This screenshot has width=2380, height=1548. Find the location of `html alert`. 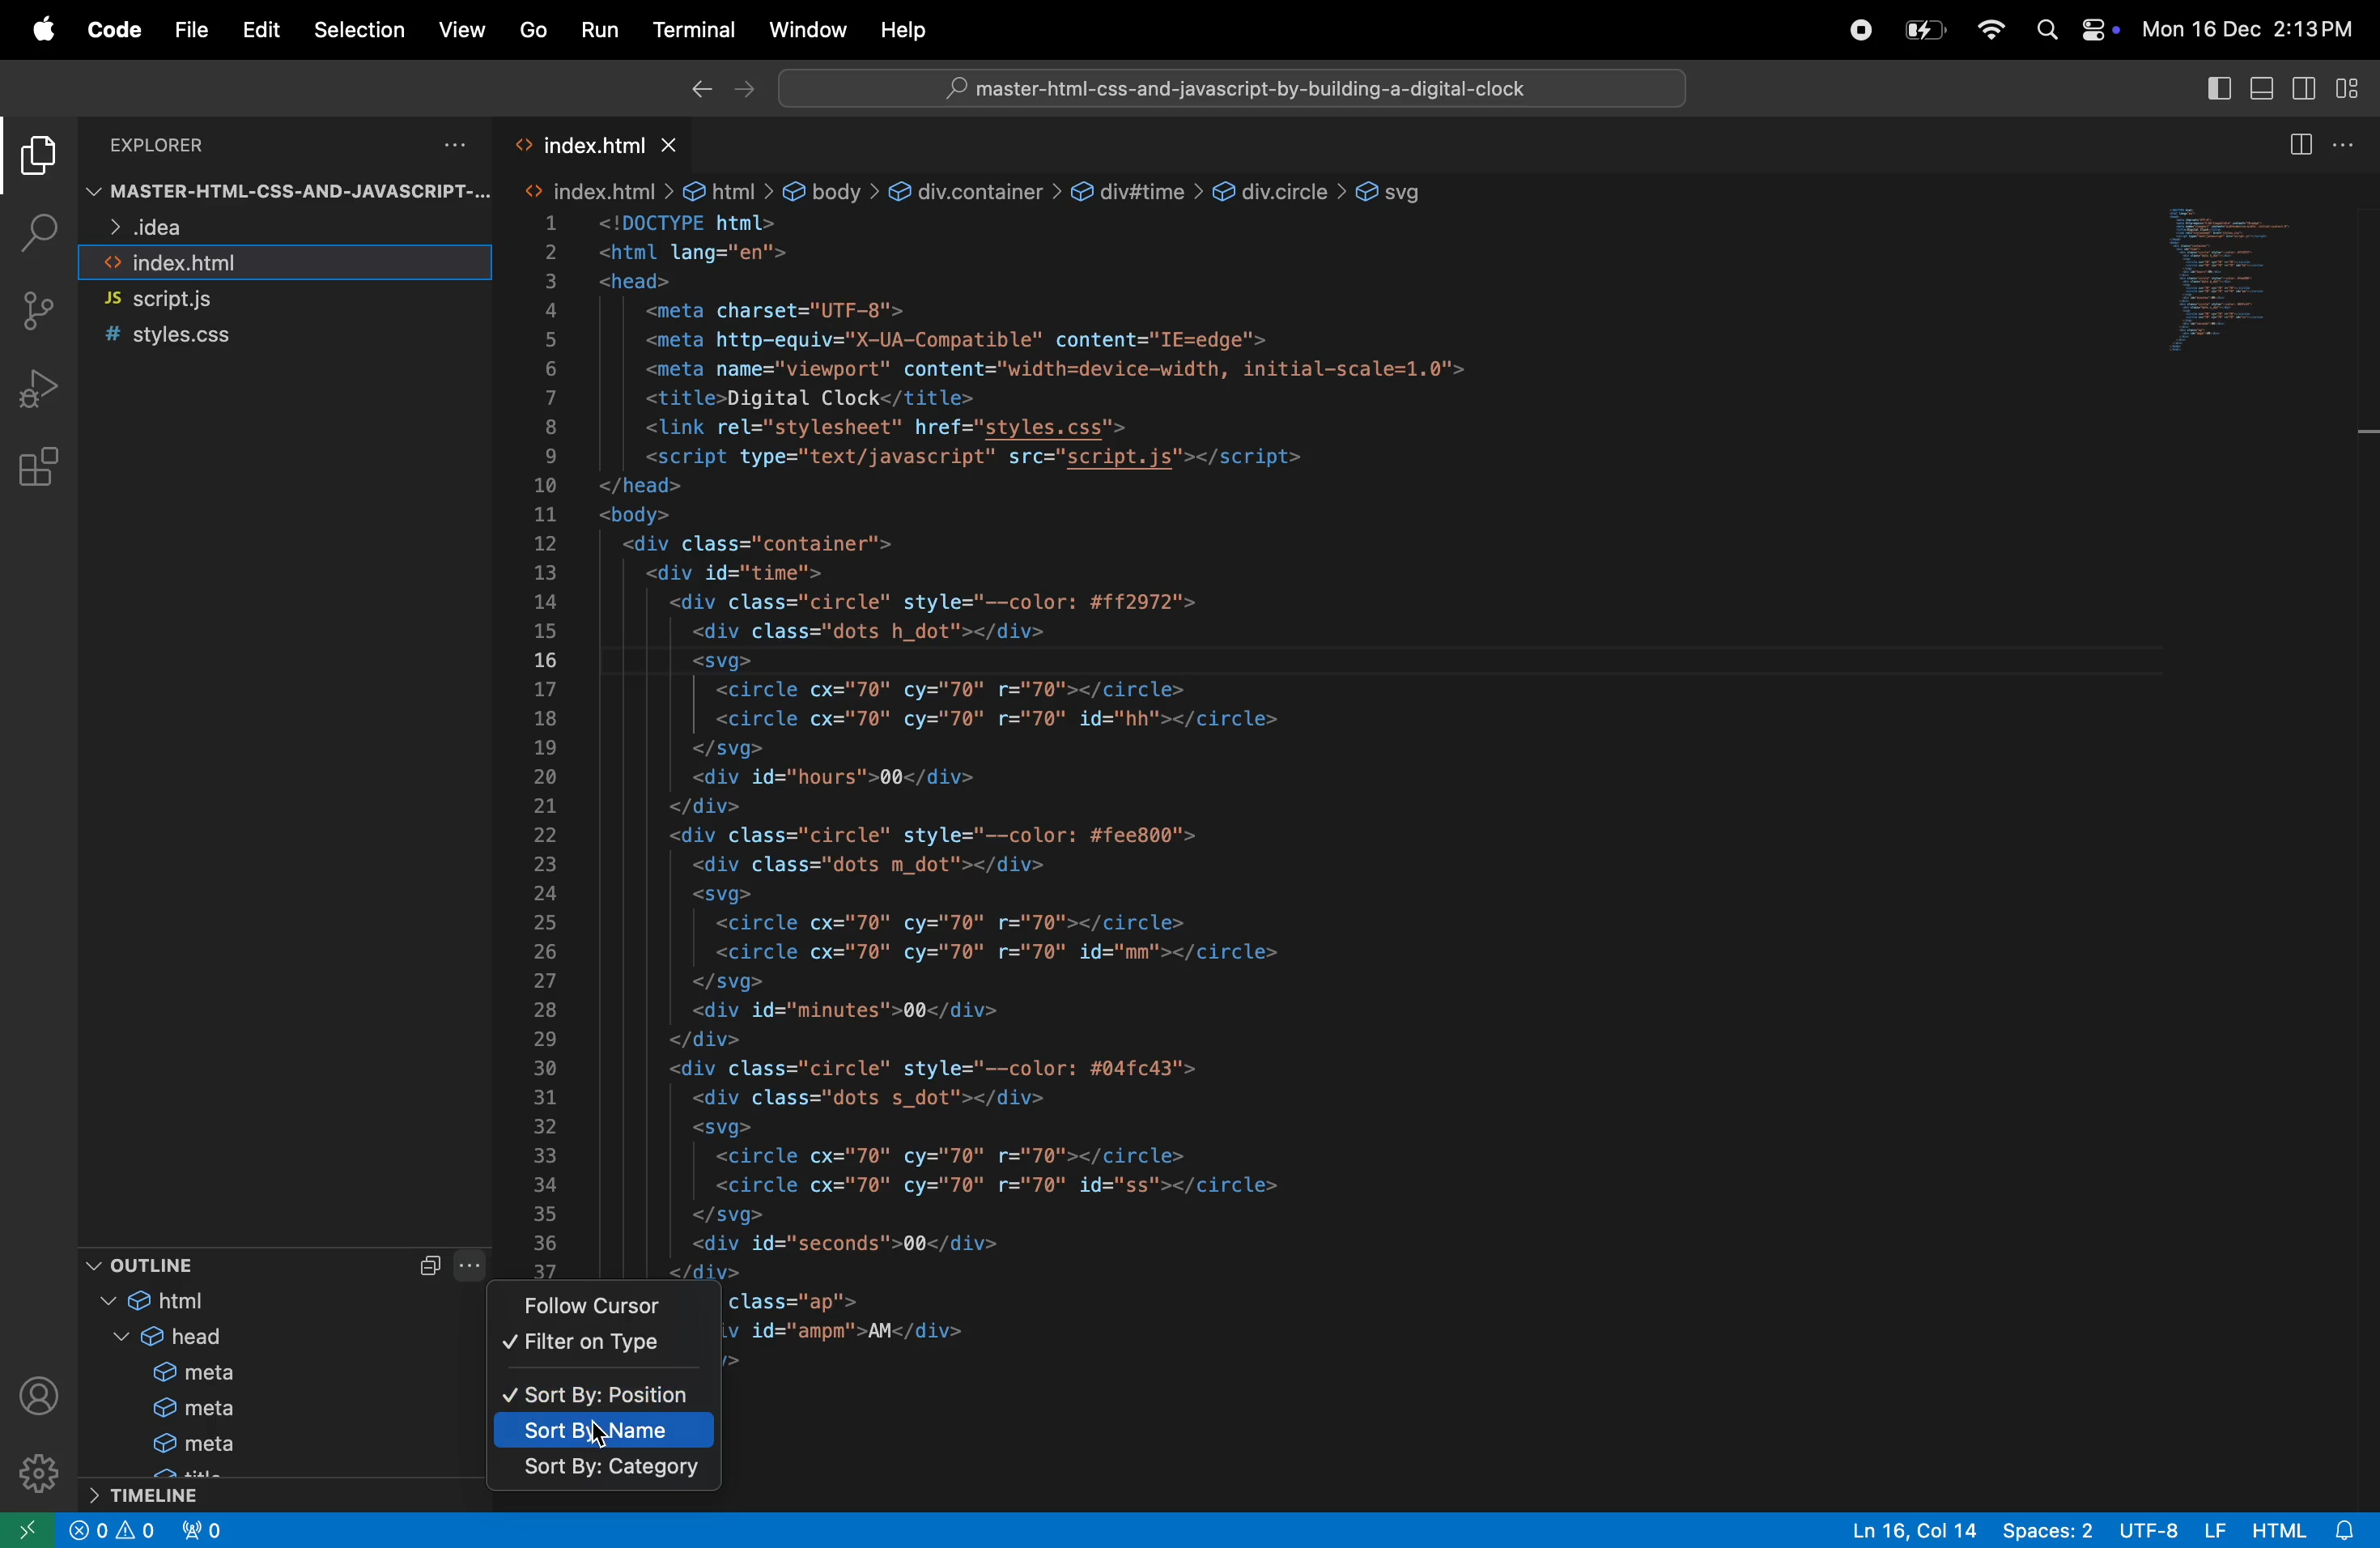

html alert is located at coordinates (2304, 1530).